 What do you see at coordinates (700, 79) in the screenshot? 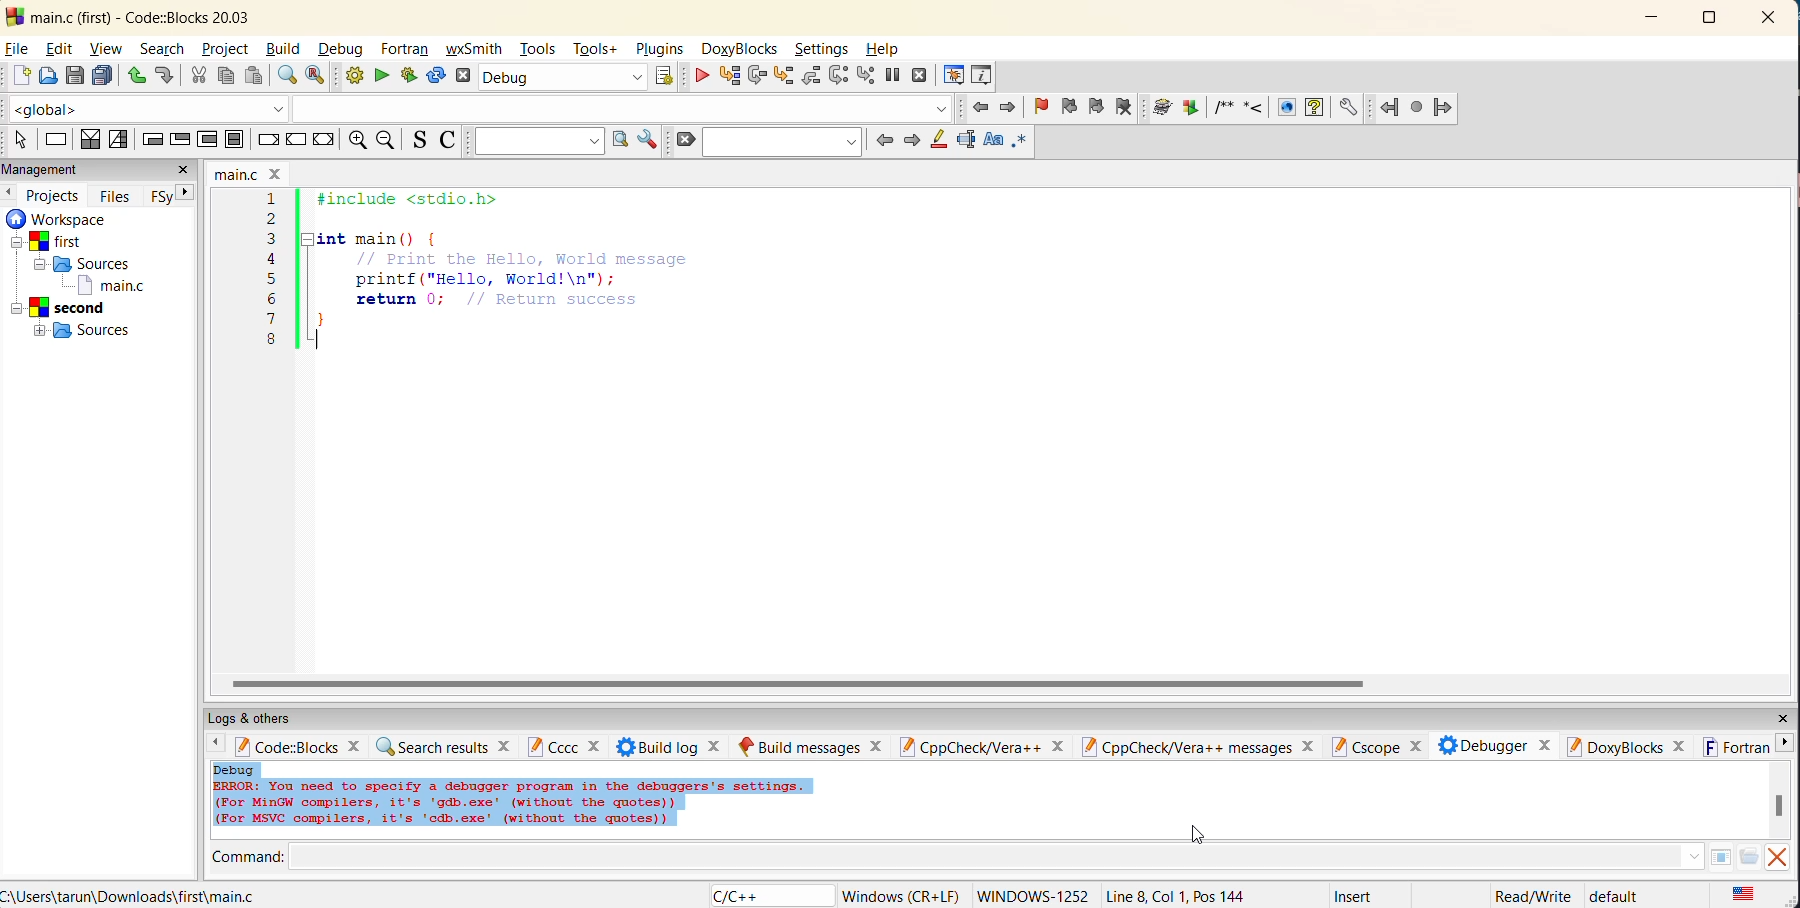
I see `debug/continue` at bounding box center [700, 79].